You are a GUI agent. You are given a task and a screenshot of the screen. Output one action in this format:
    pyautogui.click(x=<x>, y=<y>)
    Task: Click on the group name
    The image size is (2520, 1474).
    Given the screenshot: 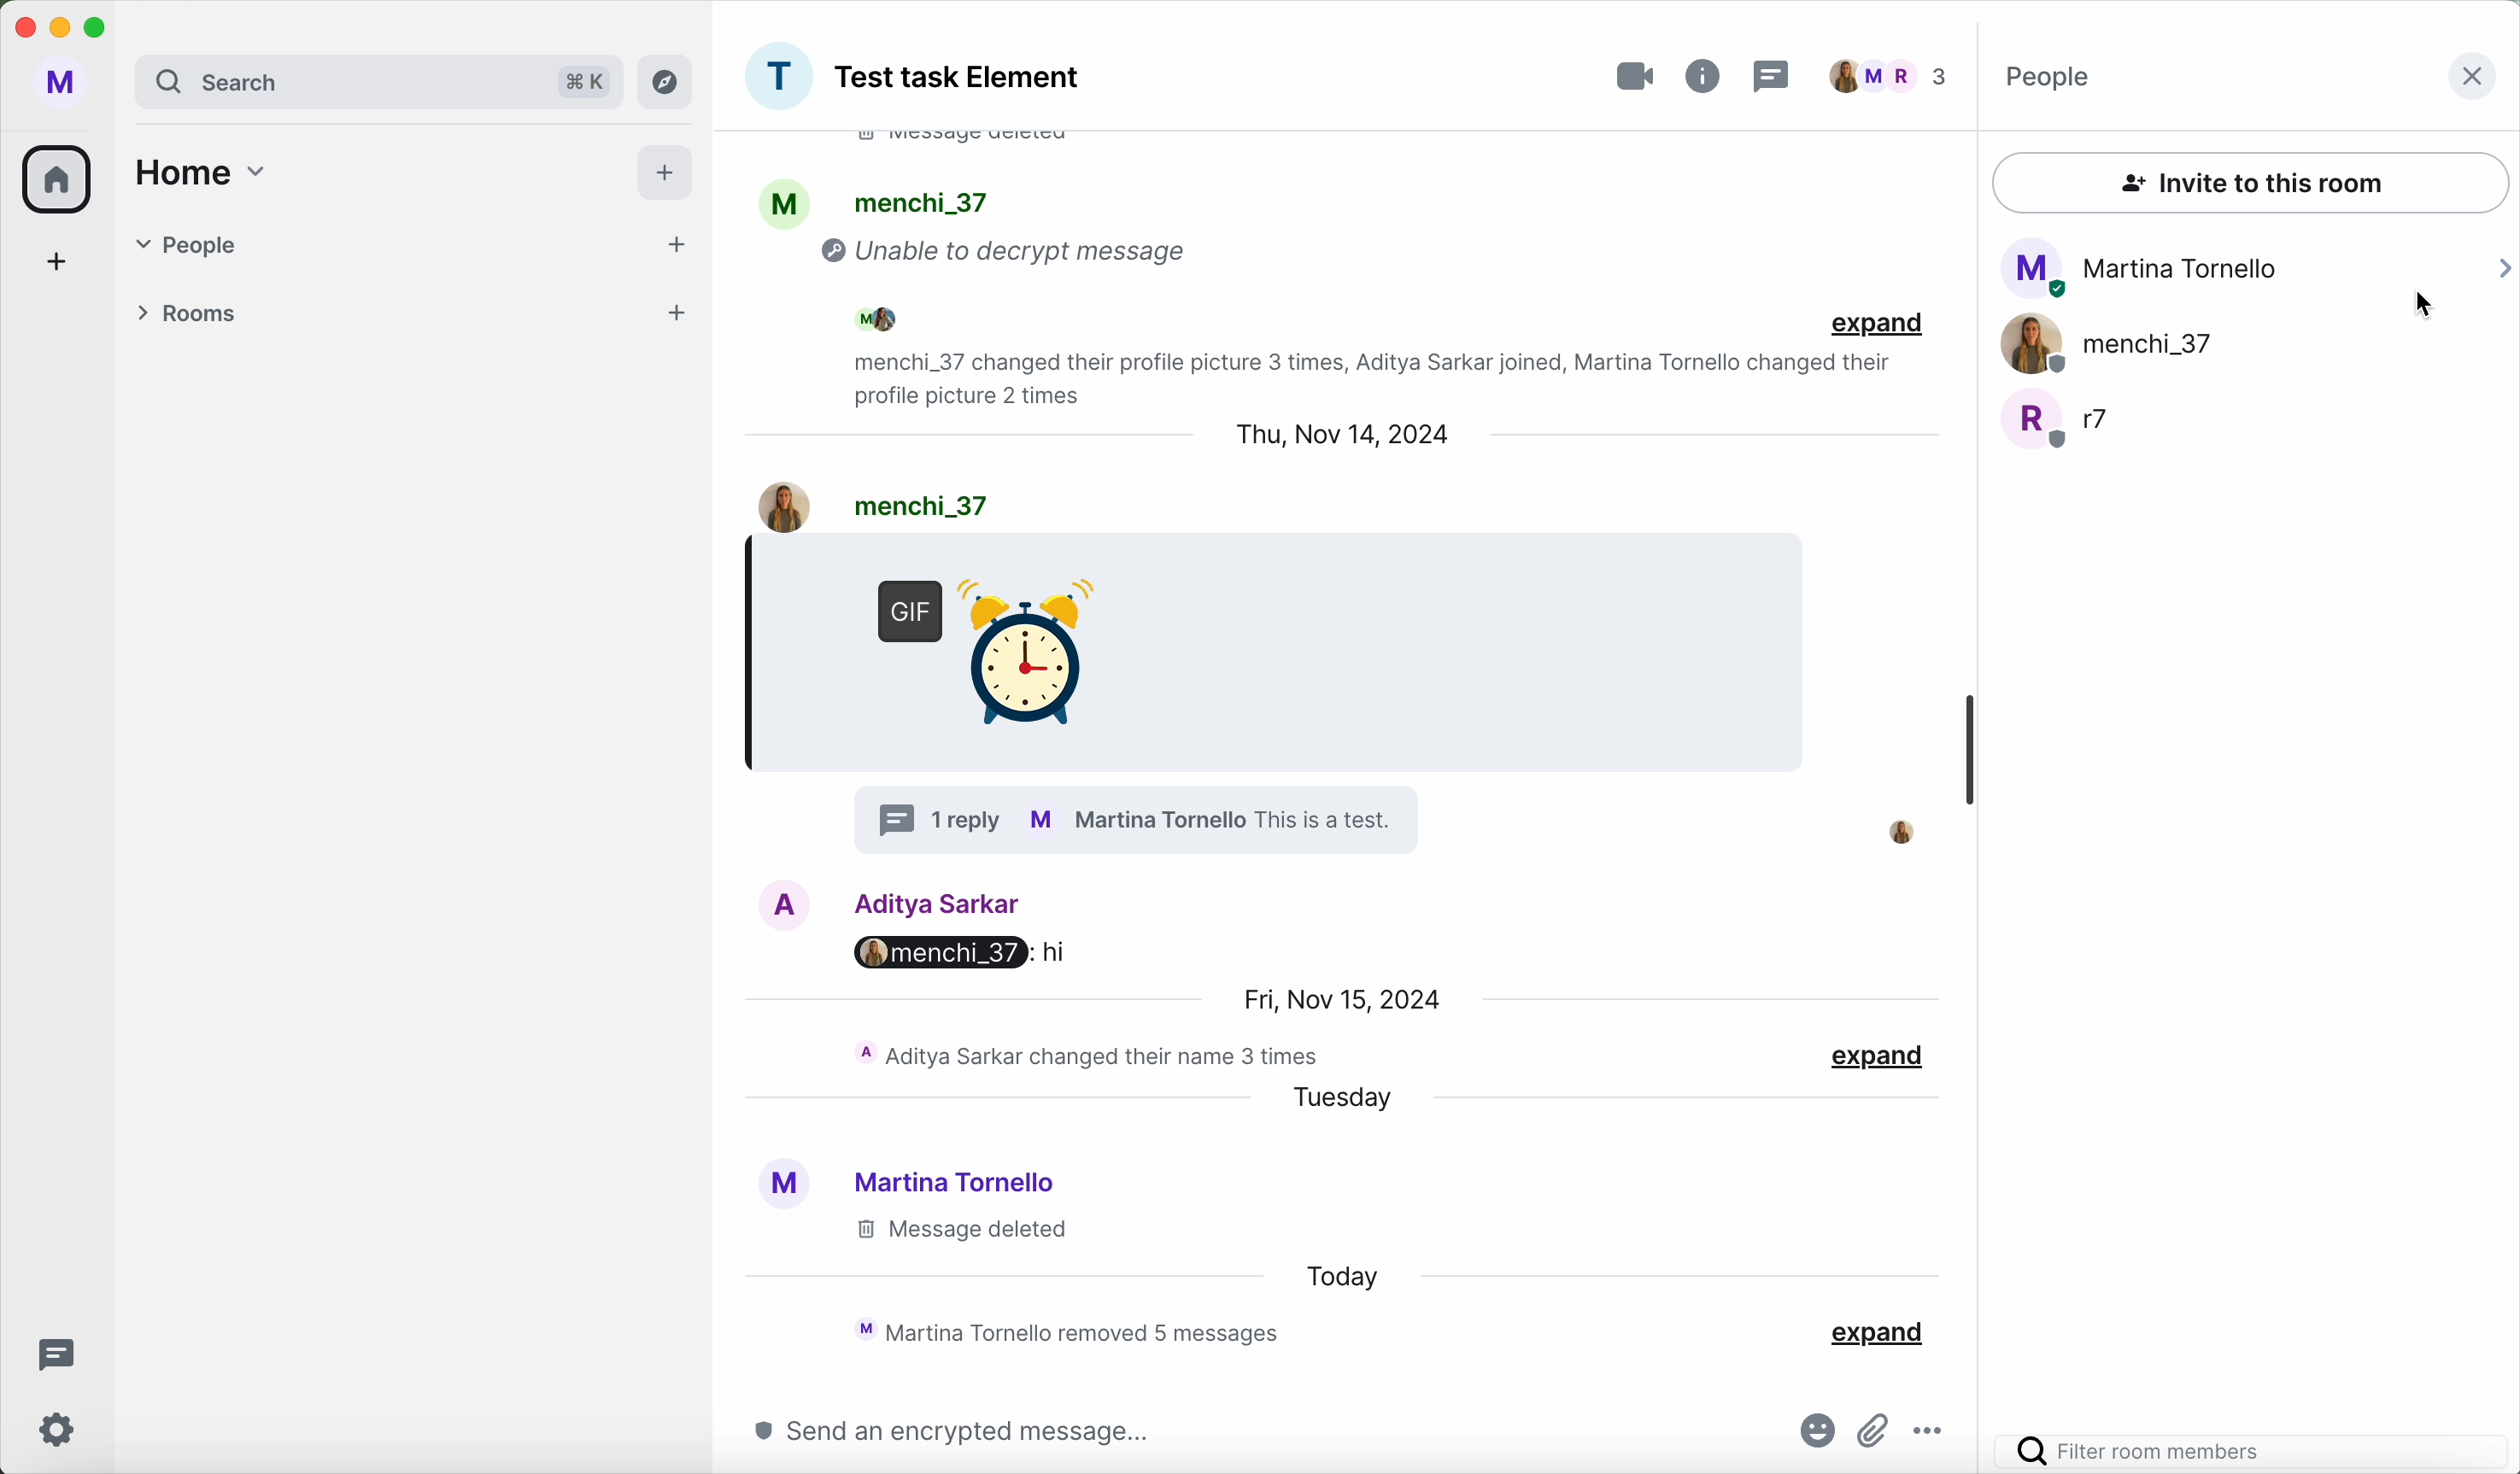 What is the action you would take?
    pyautogui.click(x=961, y=80)
    